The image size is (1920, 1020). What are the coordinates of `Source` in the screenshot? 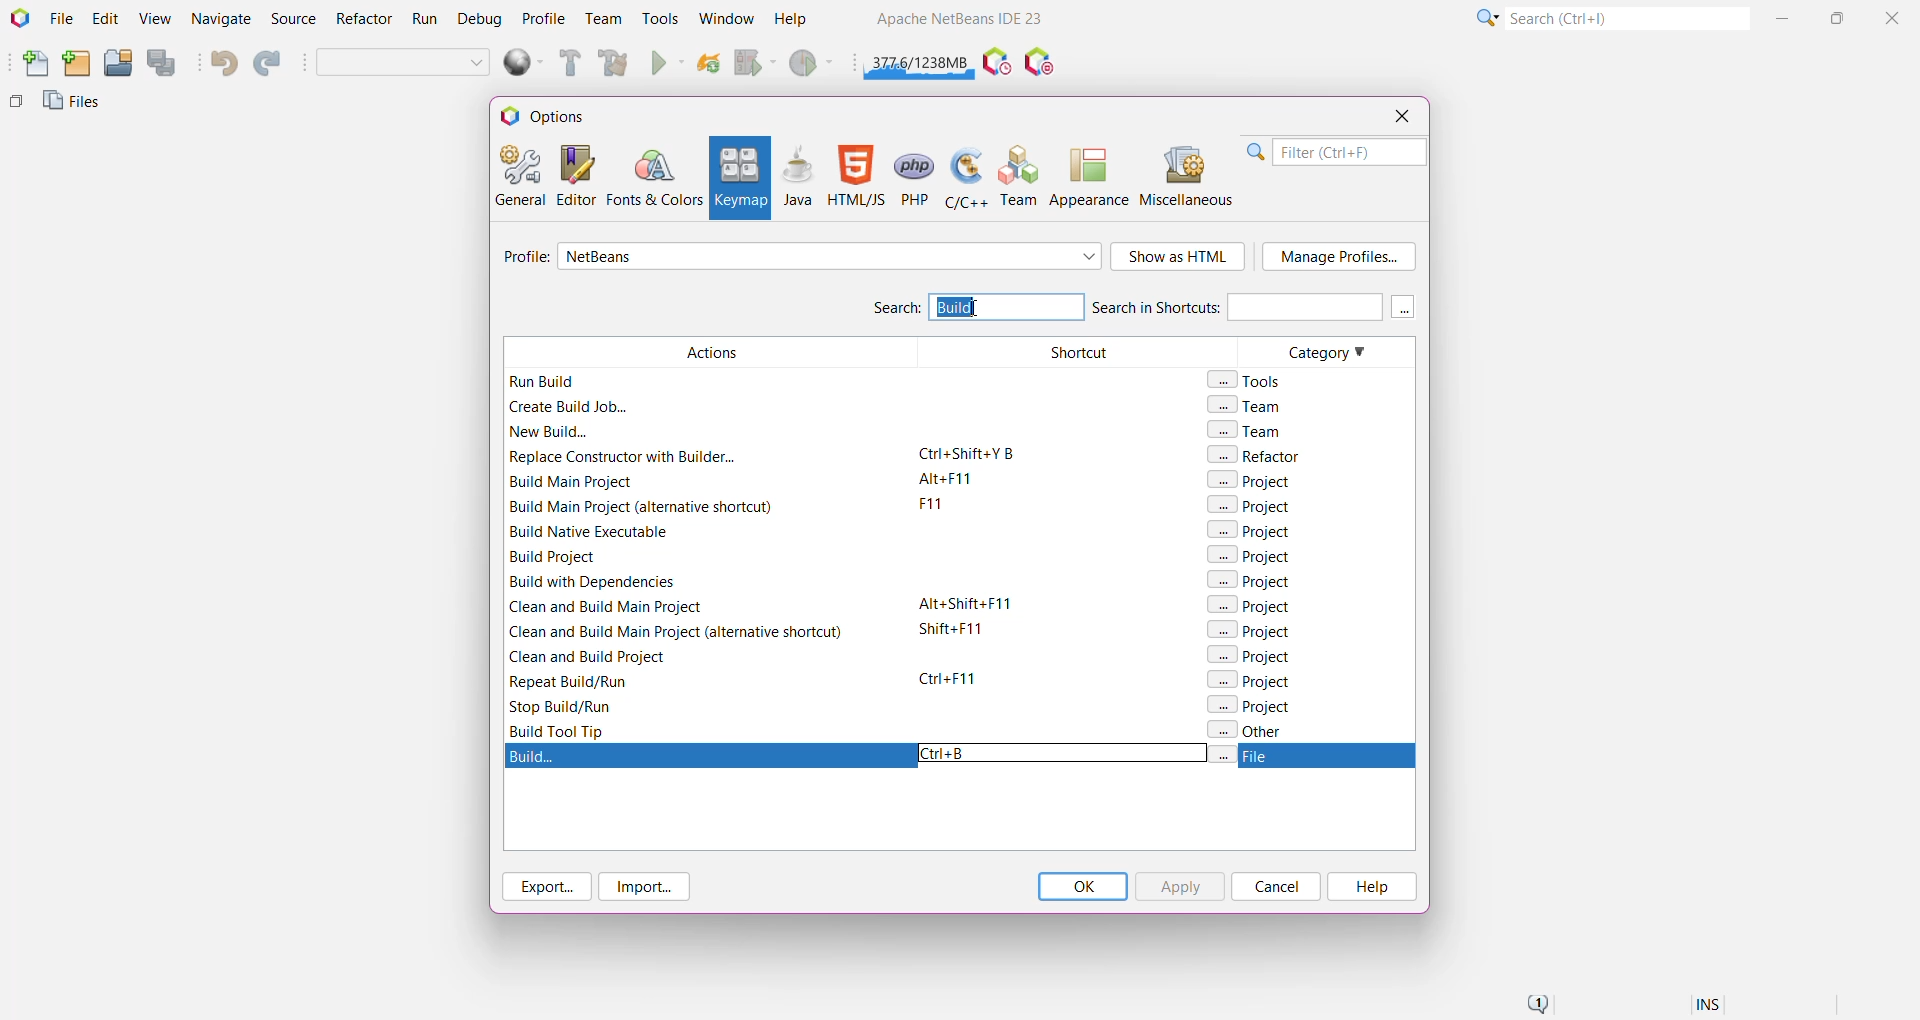 It's located at (296, 19).